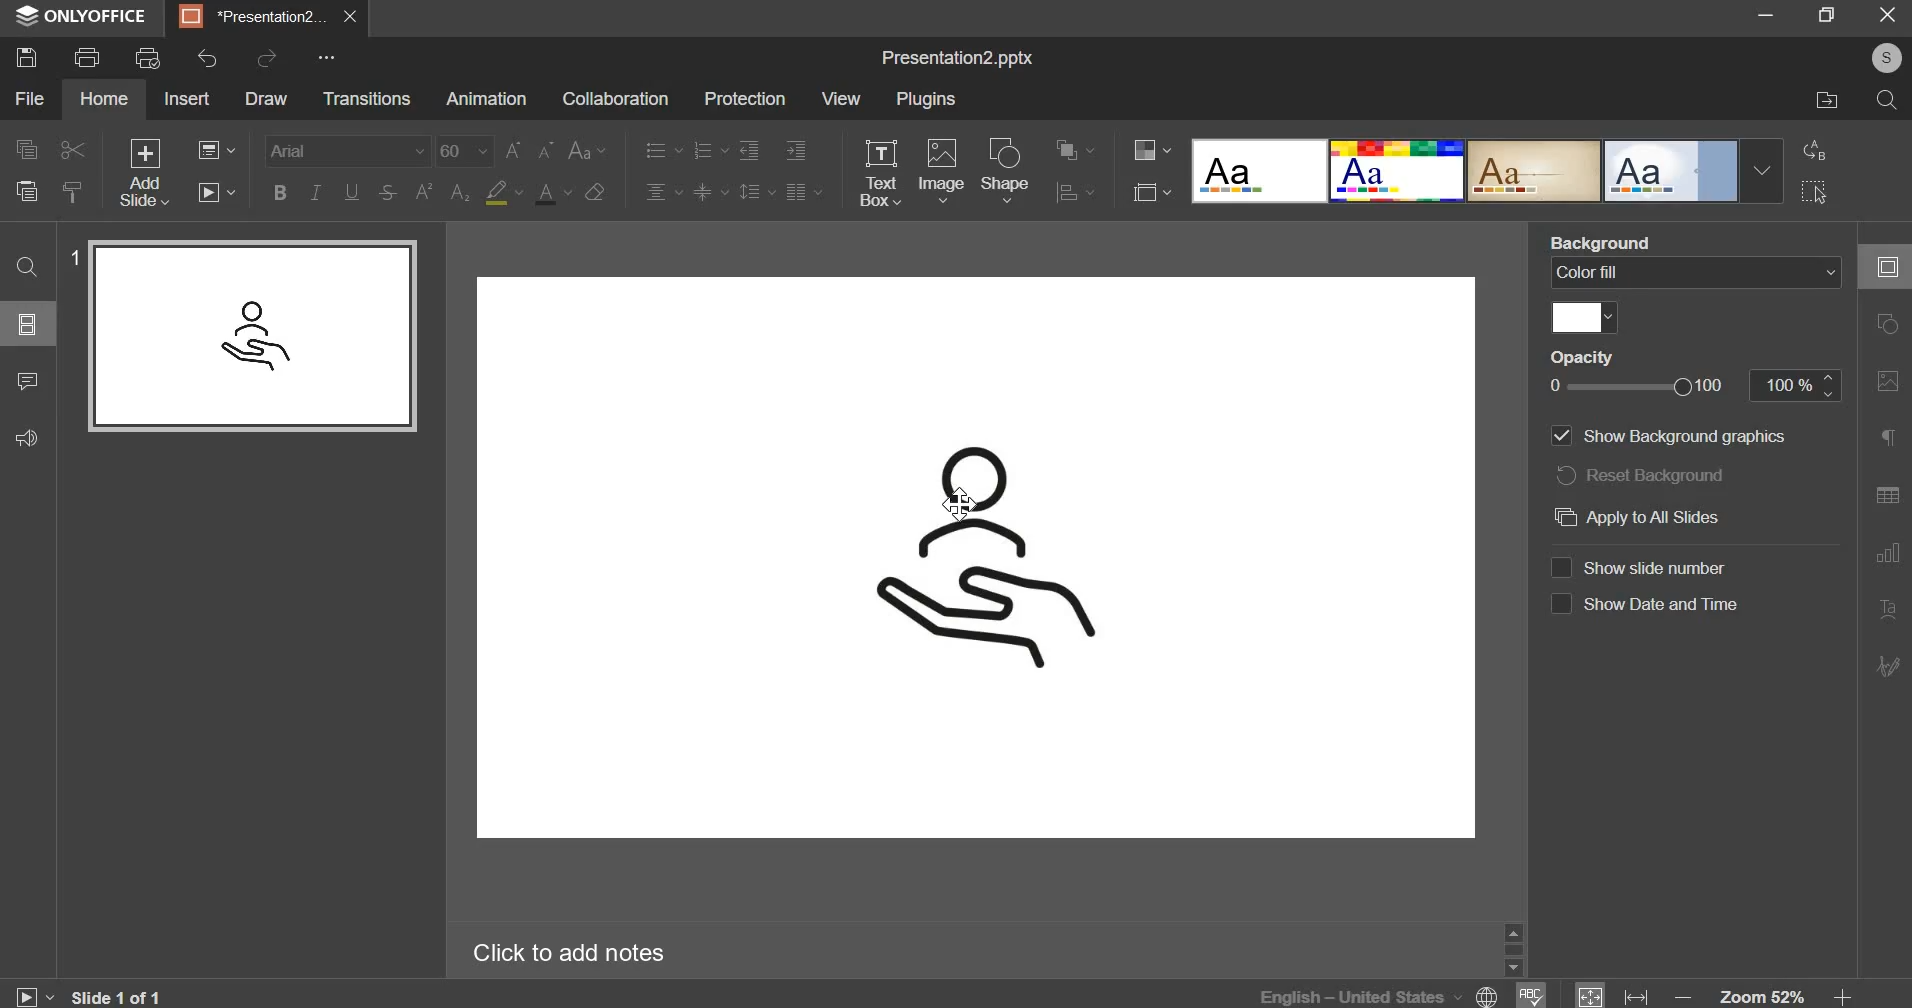 Image resolution: width=1912 pixels, height=1008 pixels. What do you see at coordinates (1887, 267) in the screenshot?
I see `slide settings` at bounding box center [1887, 267].